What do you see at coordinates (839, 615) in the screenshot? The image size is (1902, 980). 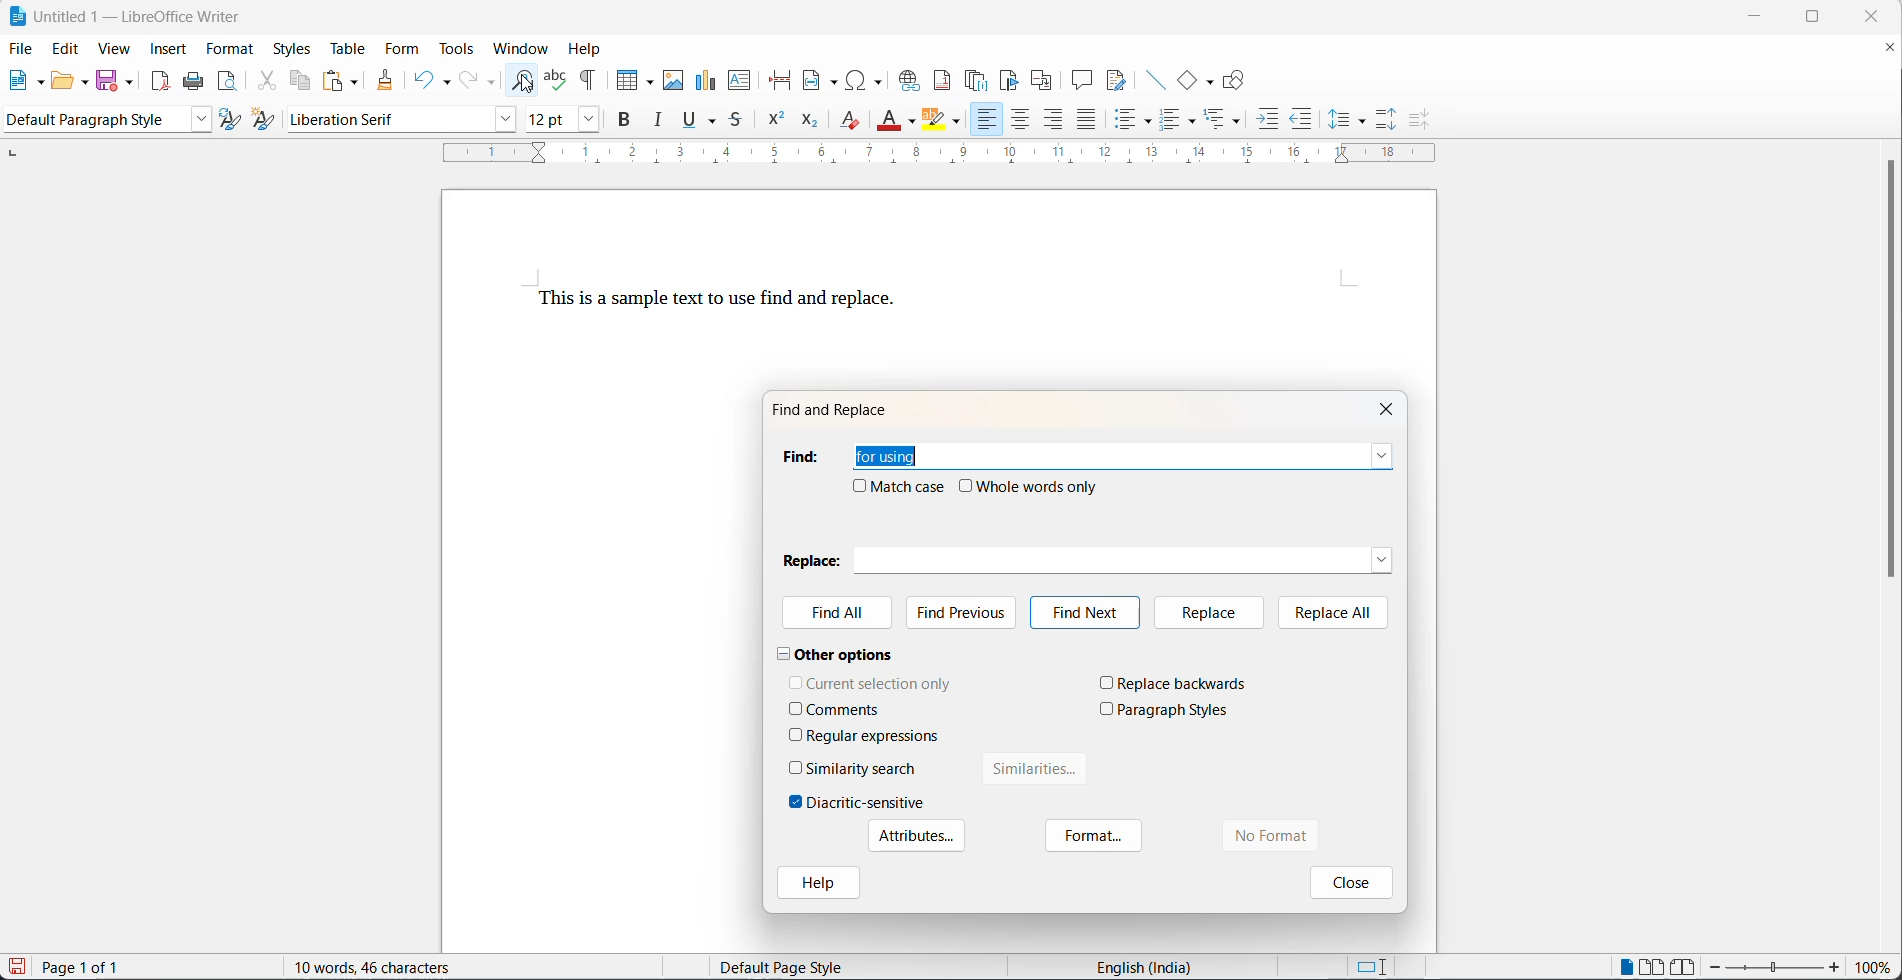 I see `find All` at bounding box center [839, 615].